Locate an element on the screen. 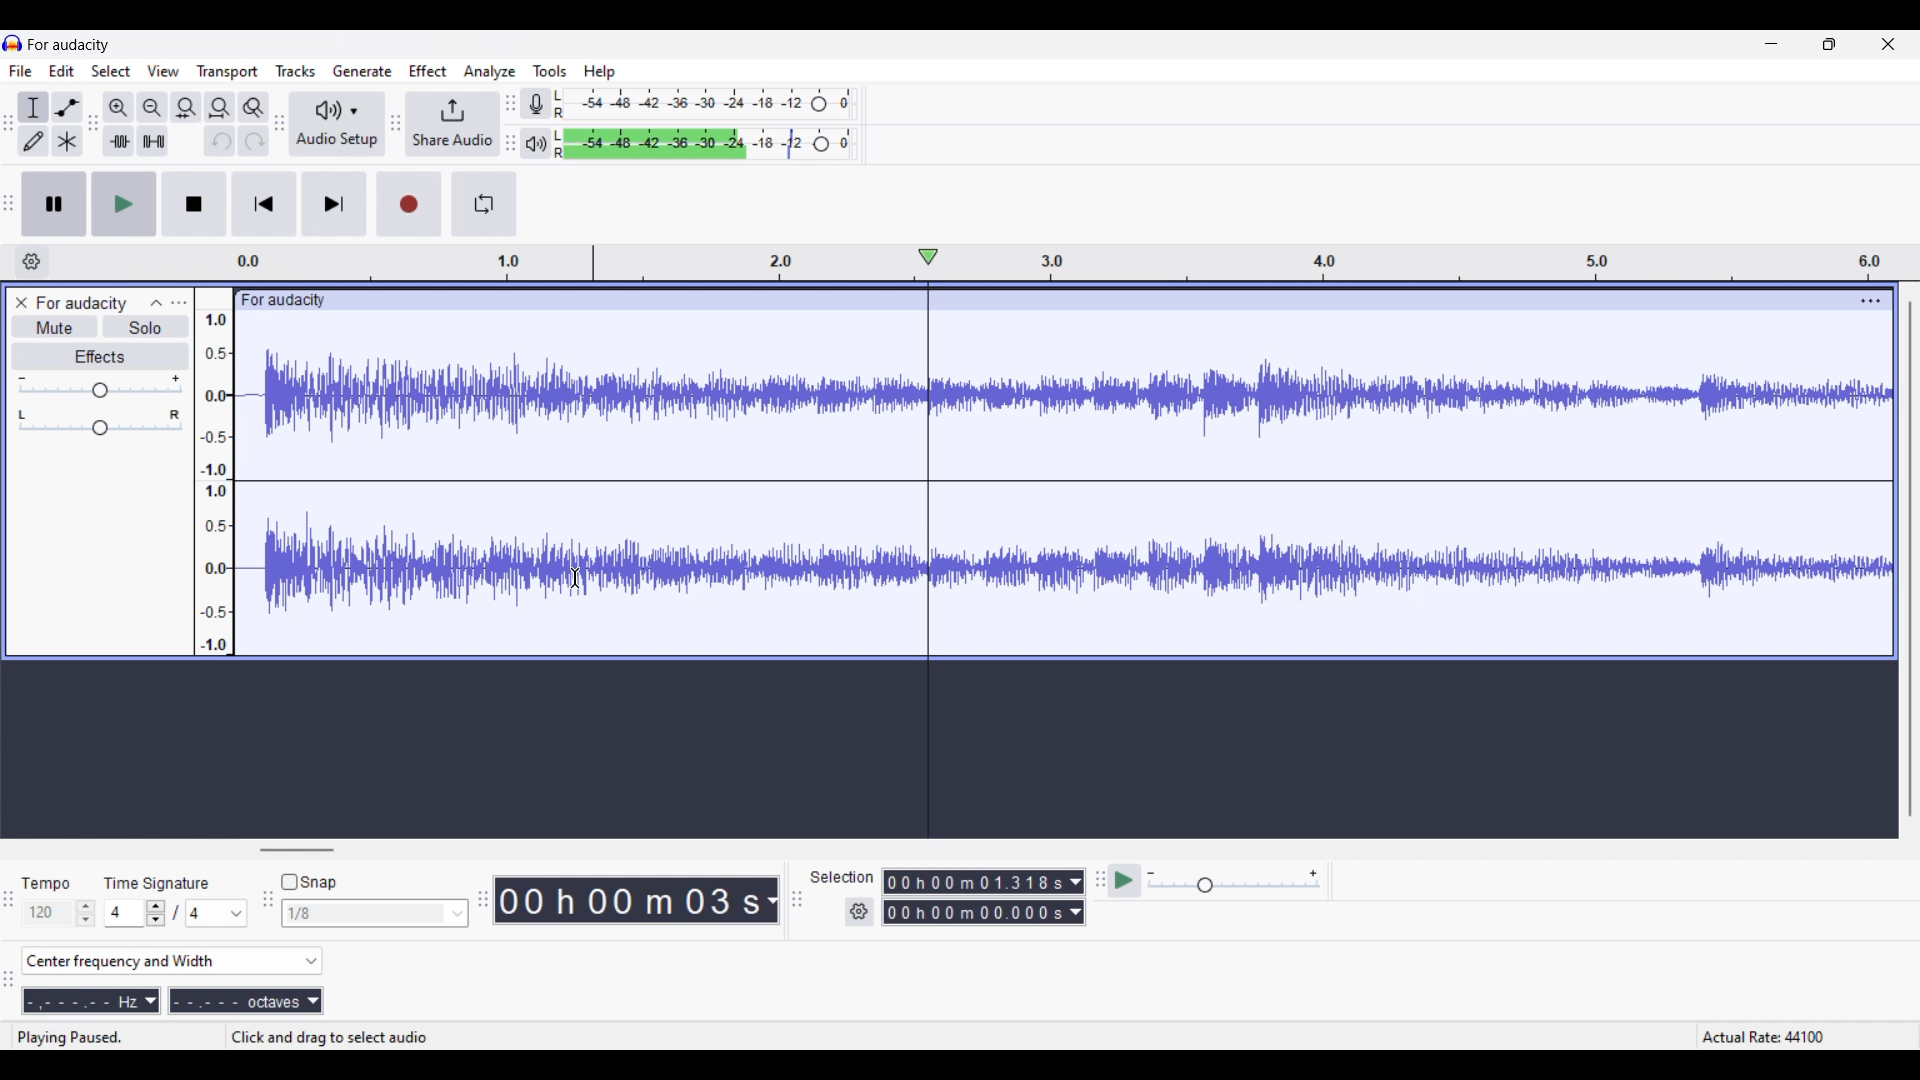 The width and height of the screenshot is (1920, 1080). Cursor position unchanged is located at coordinates (581, 574).